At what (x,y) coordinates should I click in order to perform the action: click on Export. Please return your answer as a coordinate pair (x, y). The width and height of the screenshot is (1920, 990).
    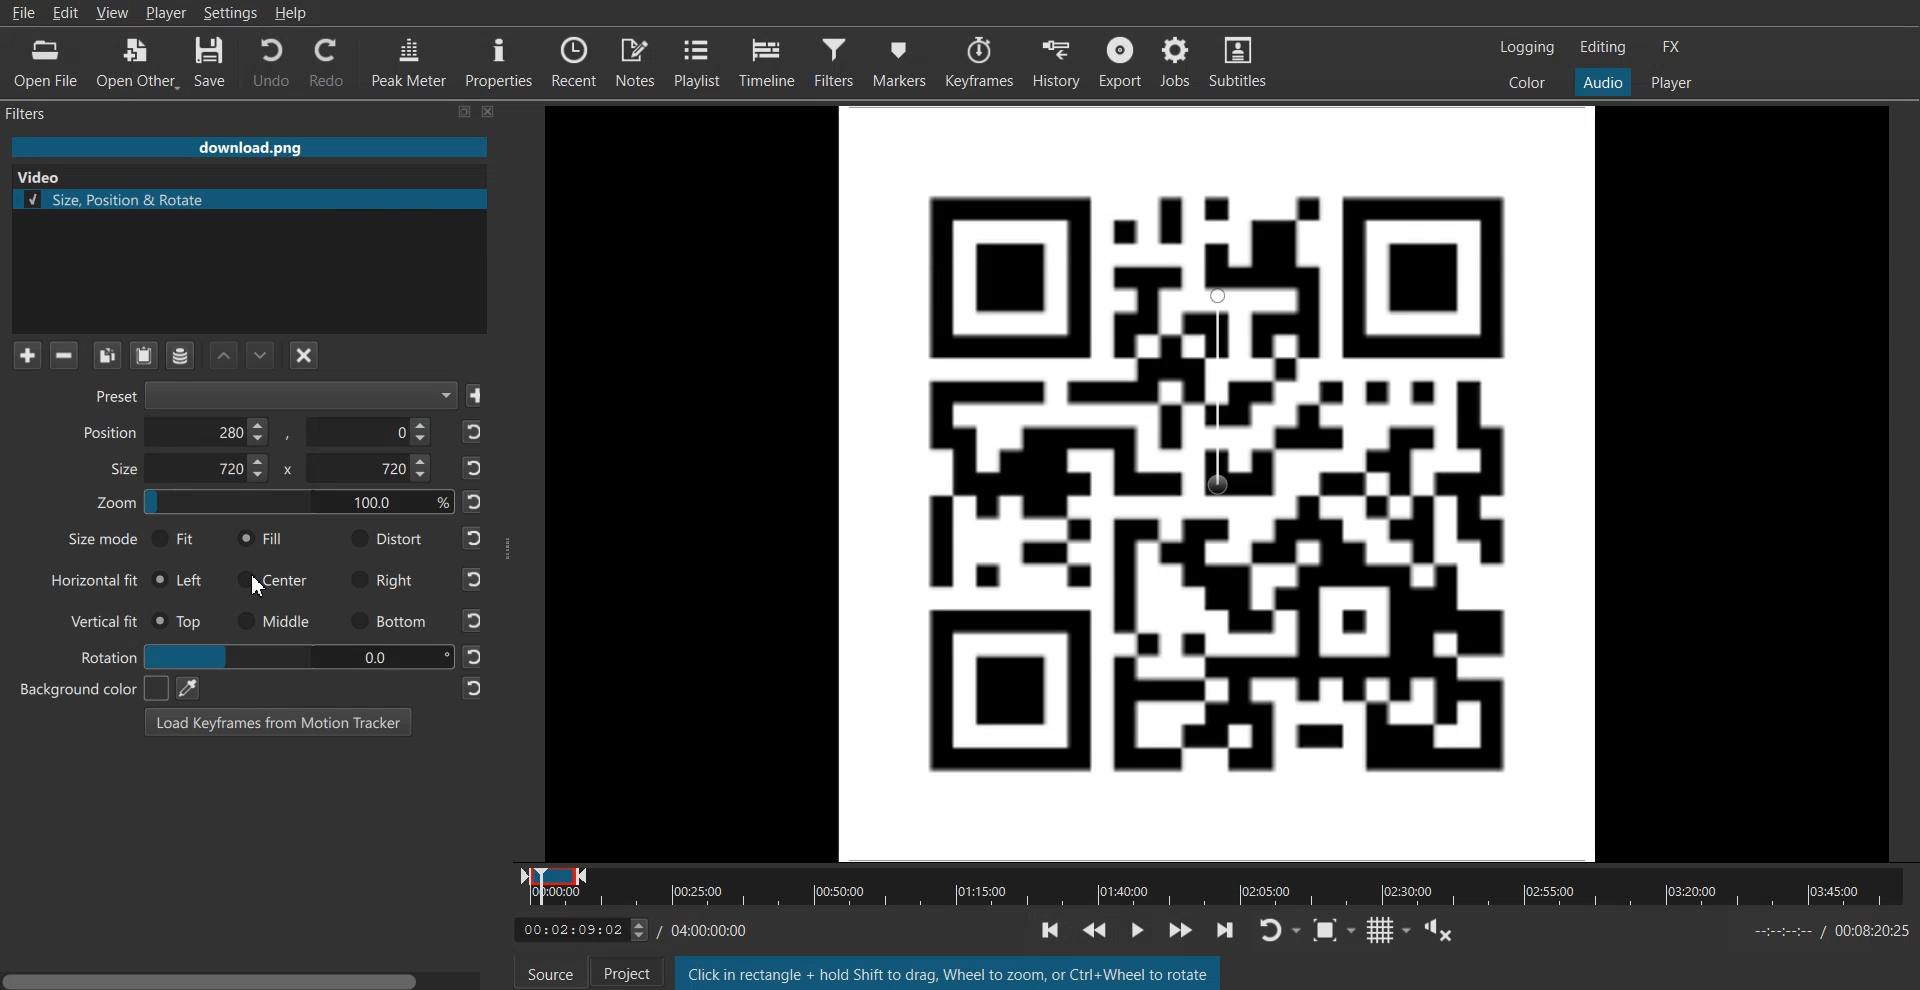
    Looking at the image, I should click on (1119, 59).